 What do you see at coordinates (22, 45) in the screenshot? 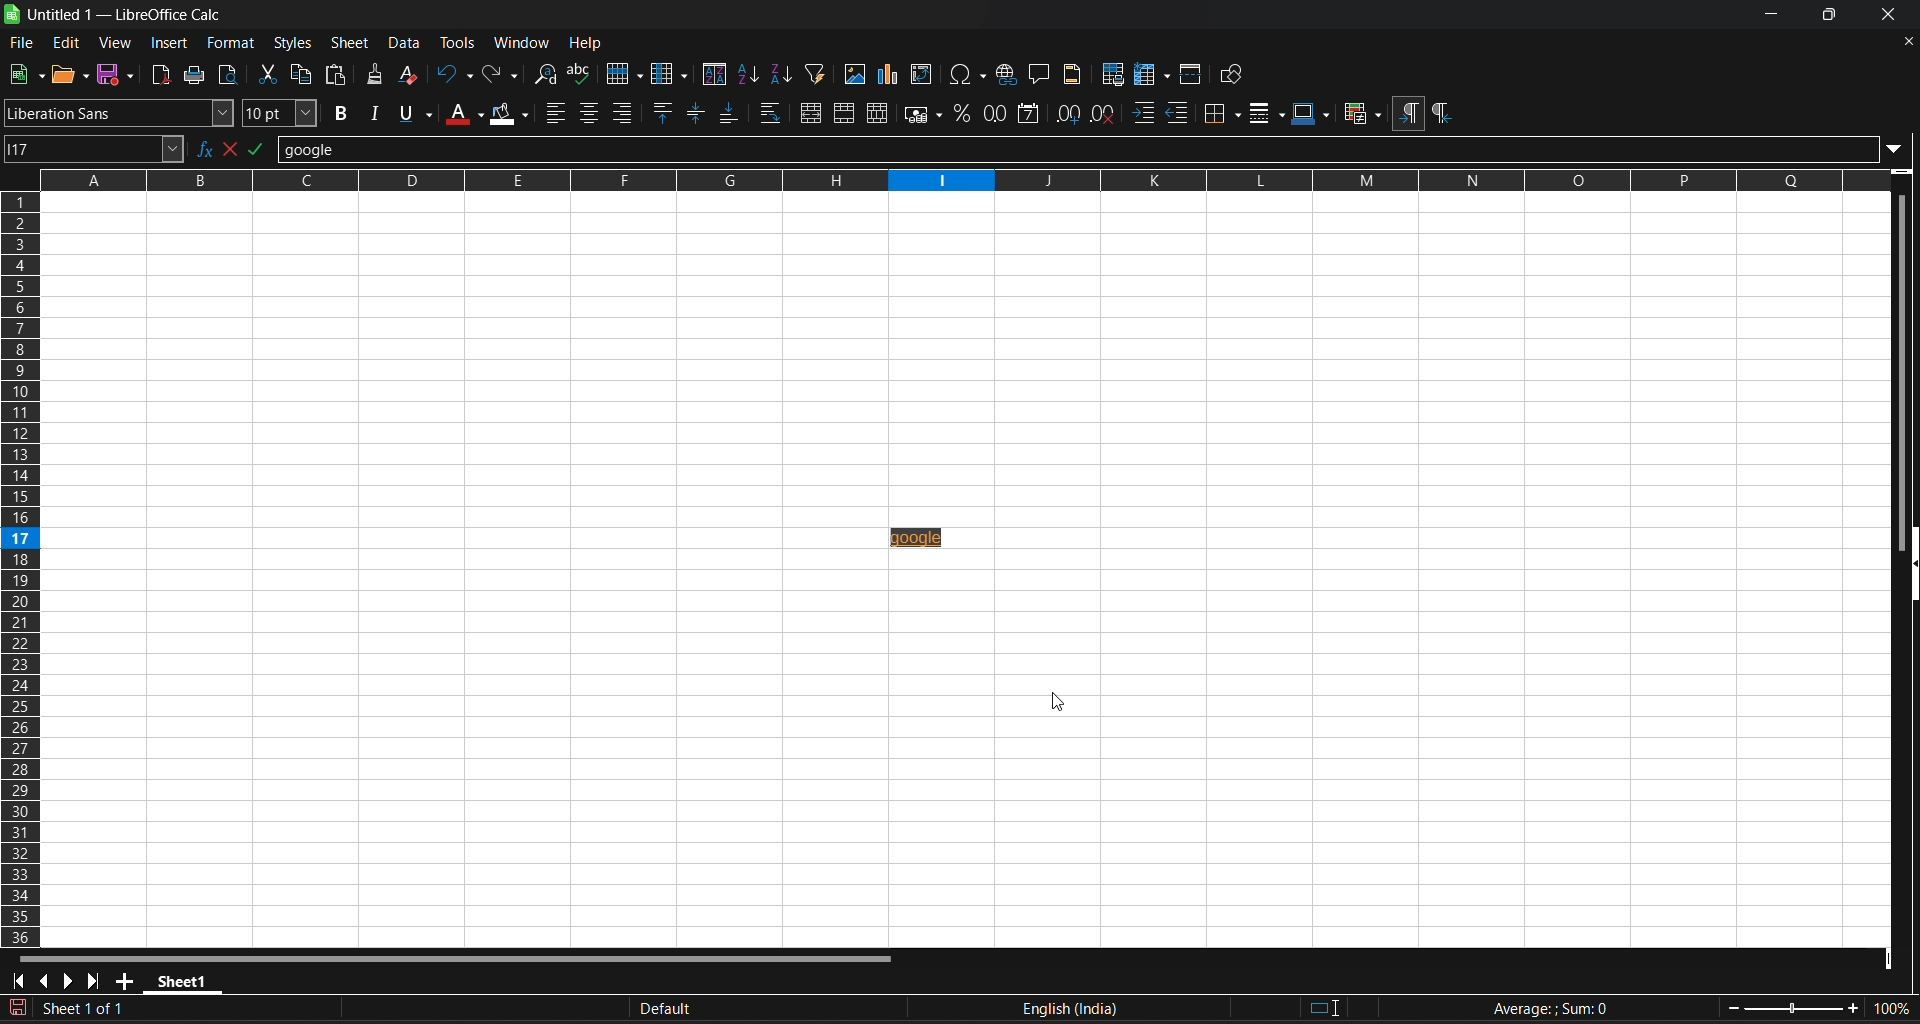
I see `file` at bounding box center [22, 45].